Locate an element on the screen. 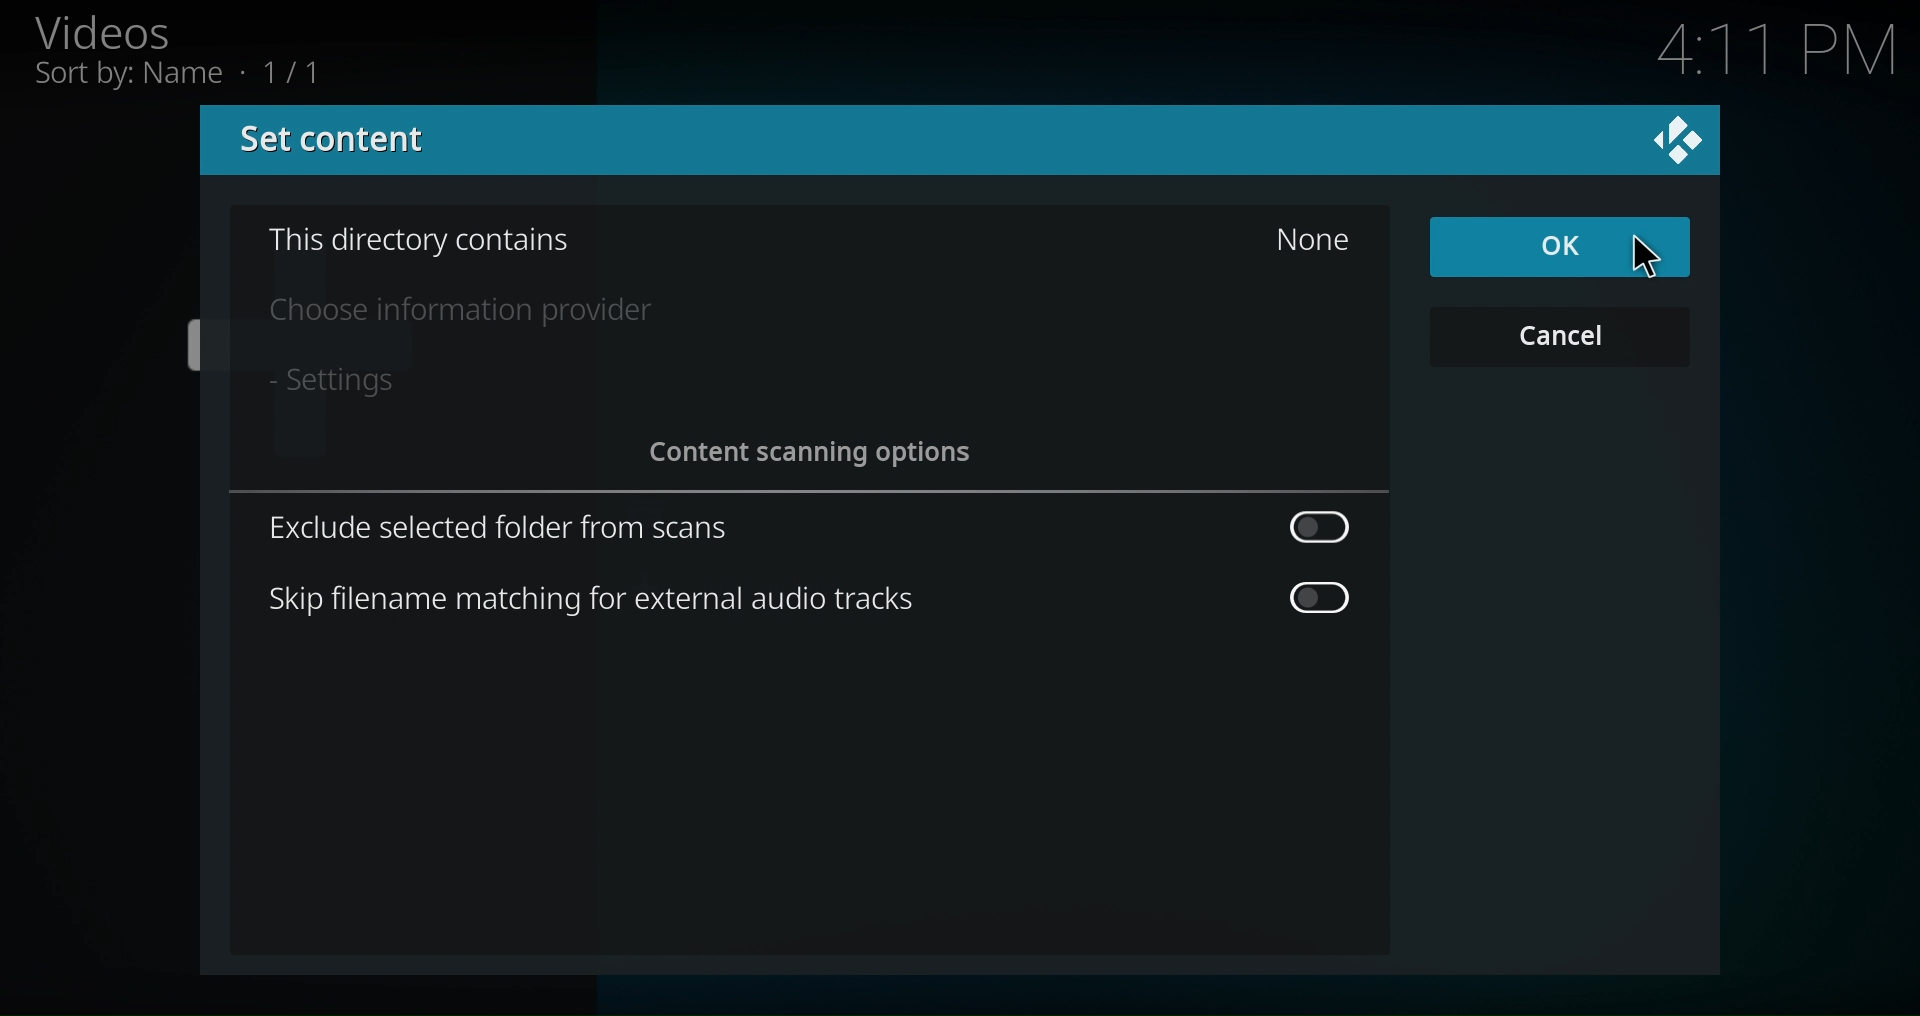  Exclude selected folder from scans is located at coordinates (500, 523).